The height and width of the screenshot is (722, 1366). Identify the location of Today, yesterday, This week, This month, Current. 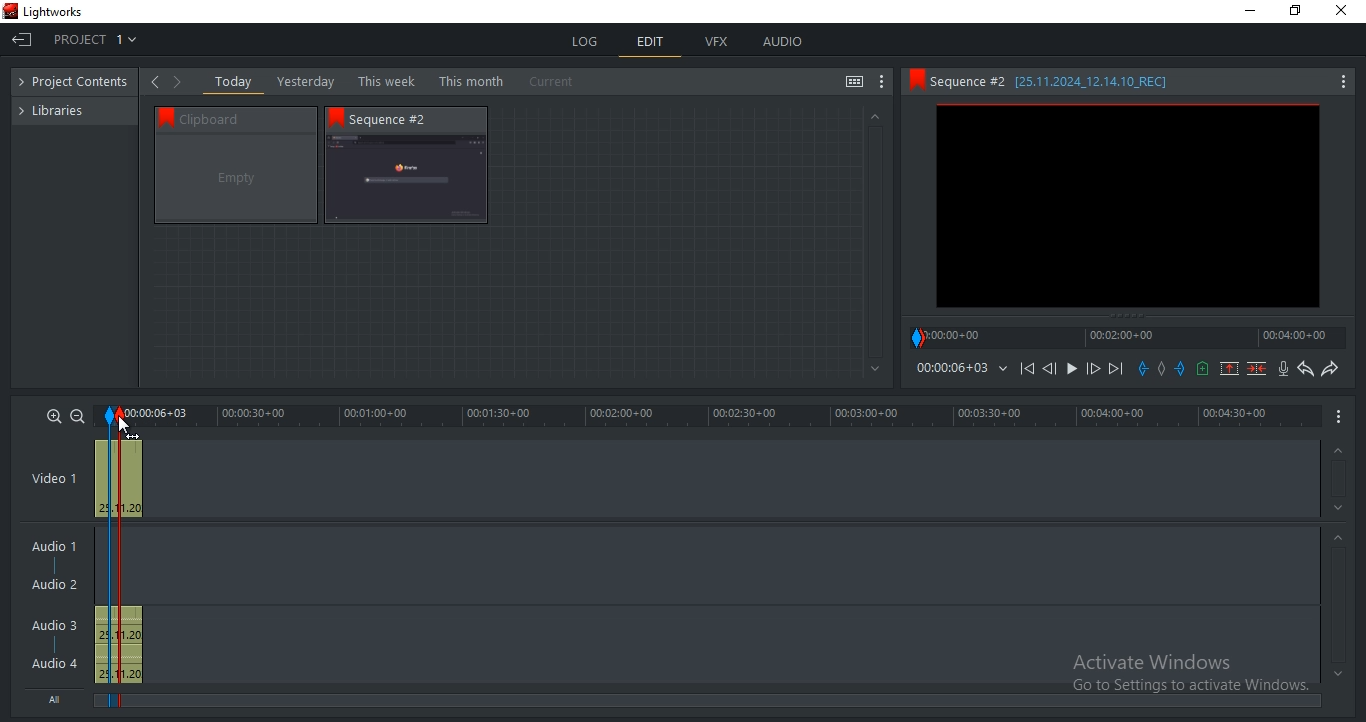
(399, 81).